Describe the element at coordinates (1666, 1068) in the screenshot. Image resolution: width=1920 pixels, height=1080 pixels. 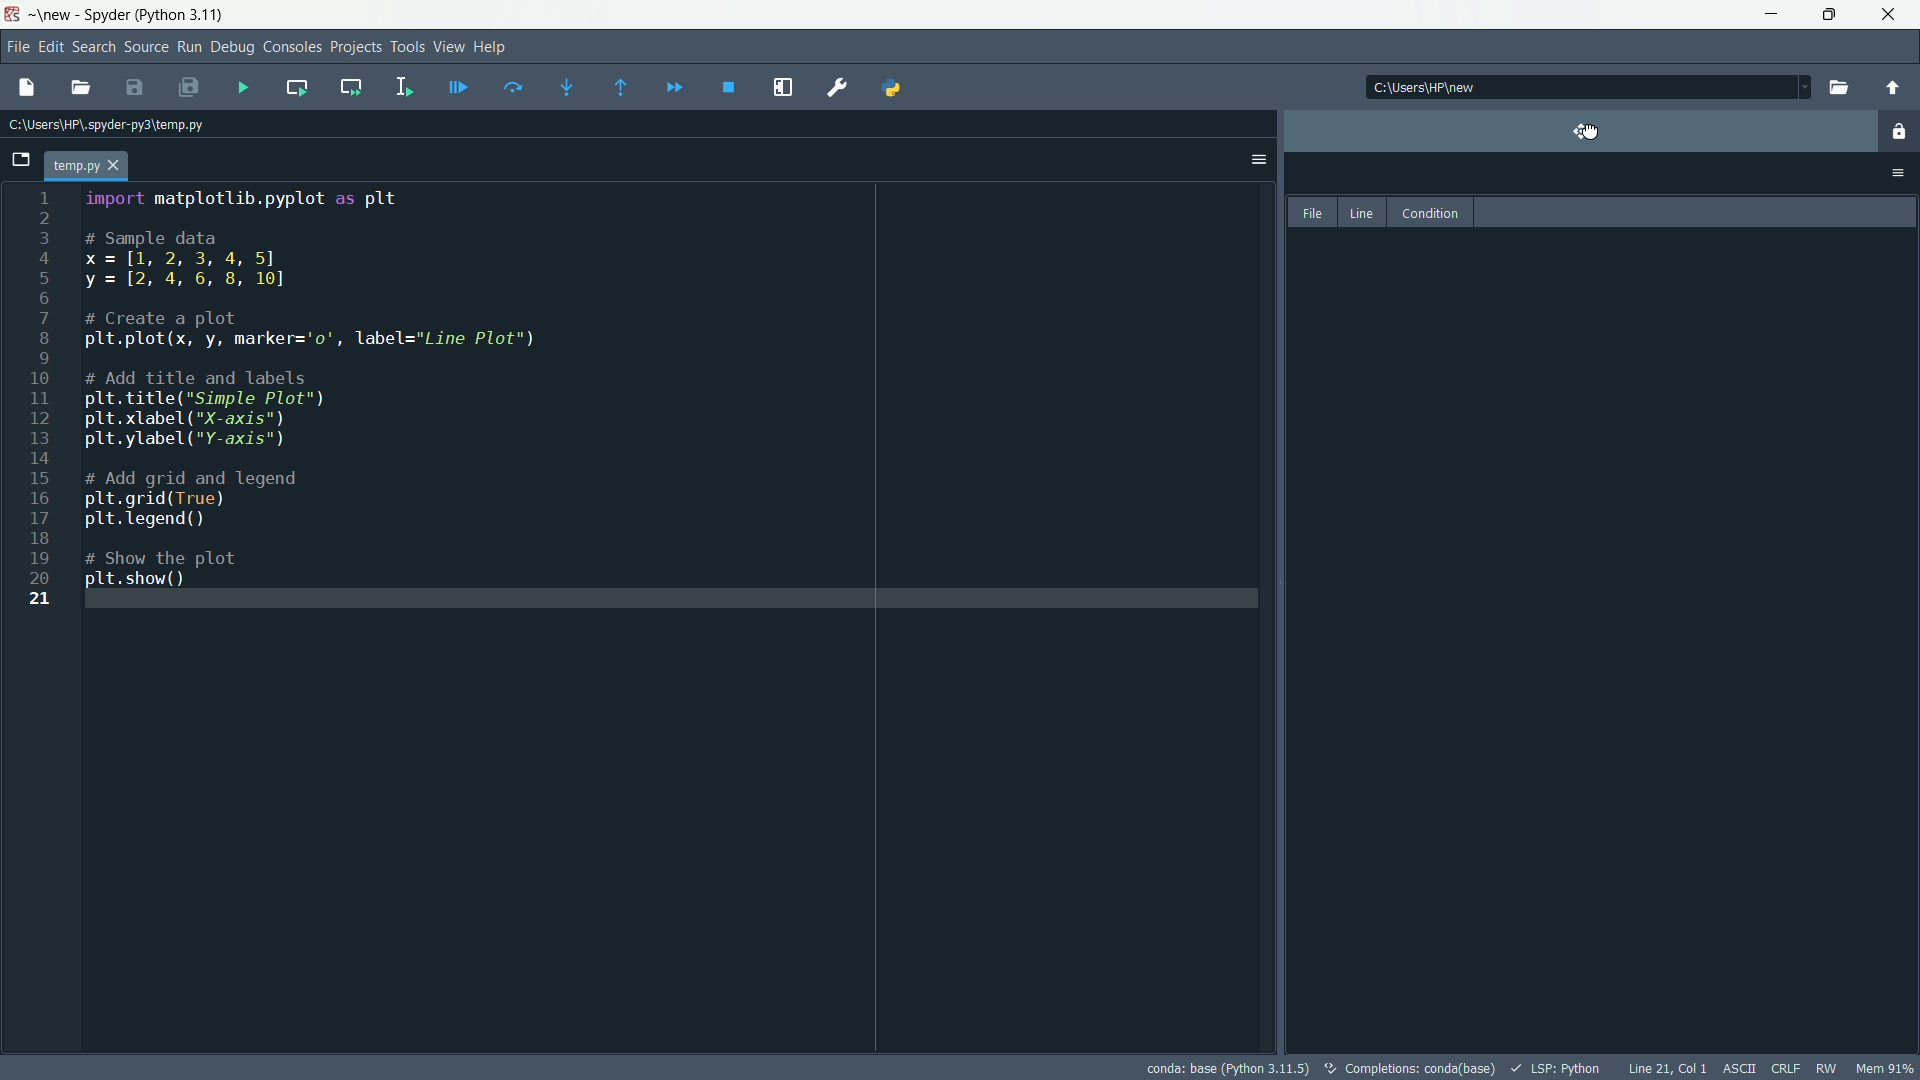
I see `line 21, Col 1` at that location.